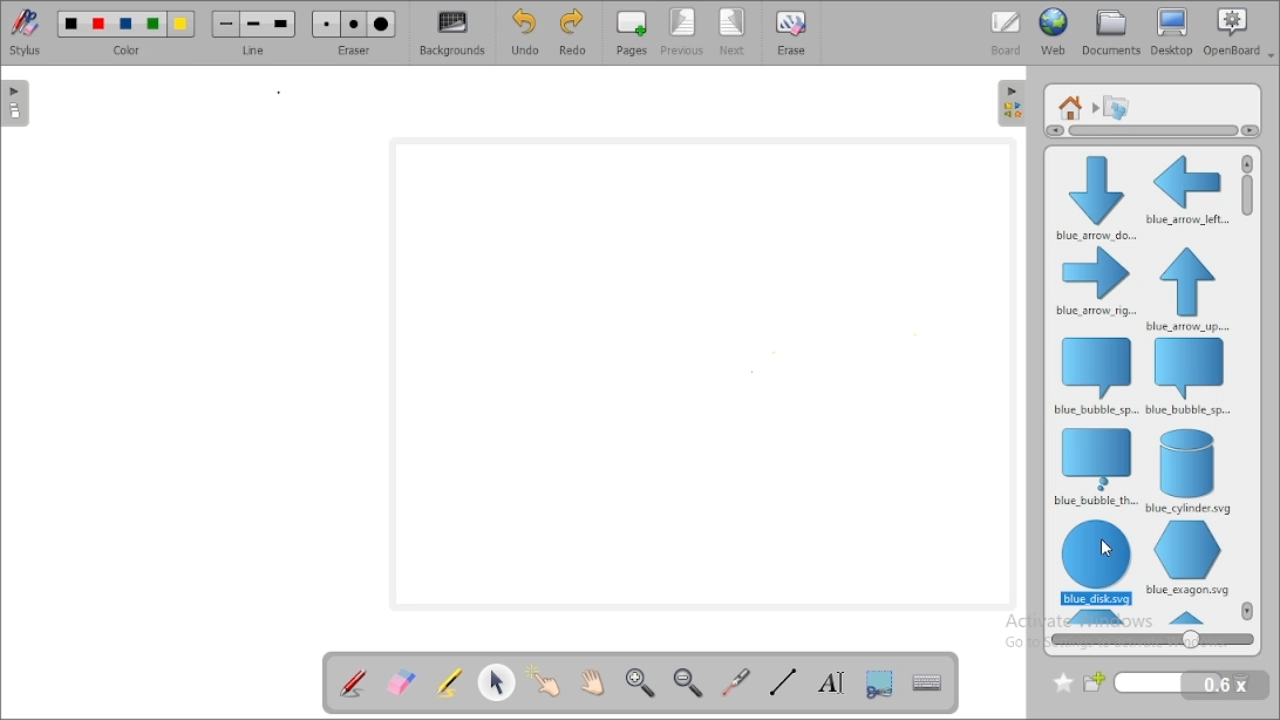 The width and height of the screenshot is (1280, 720). Describe the element at coordinates (1116, 106) in the screenshot. I see `shapes` at that location.